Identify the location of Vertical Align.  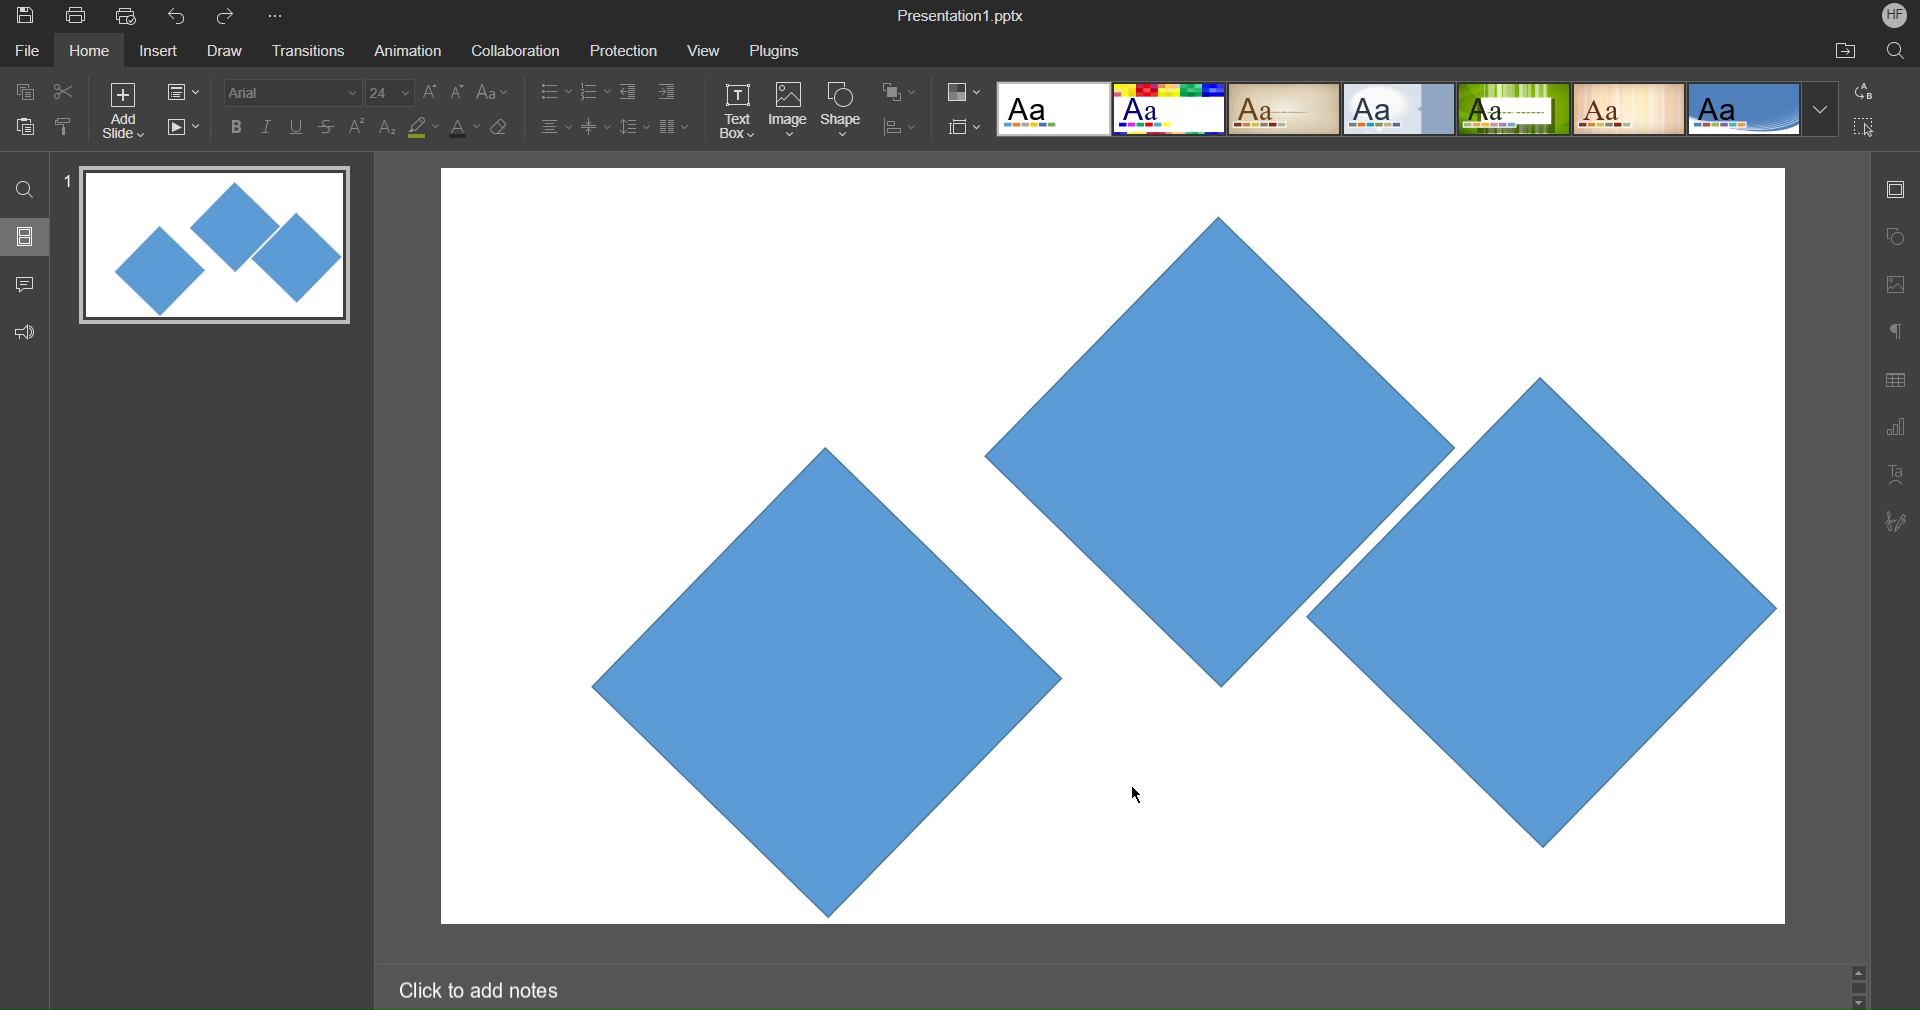
(597, 126).